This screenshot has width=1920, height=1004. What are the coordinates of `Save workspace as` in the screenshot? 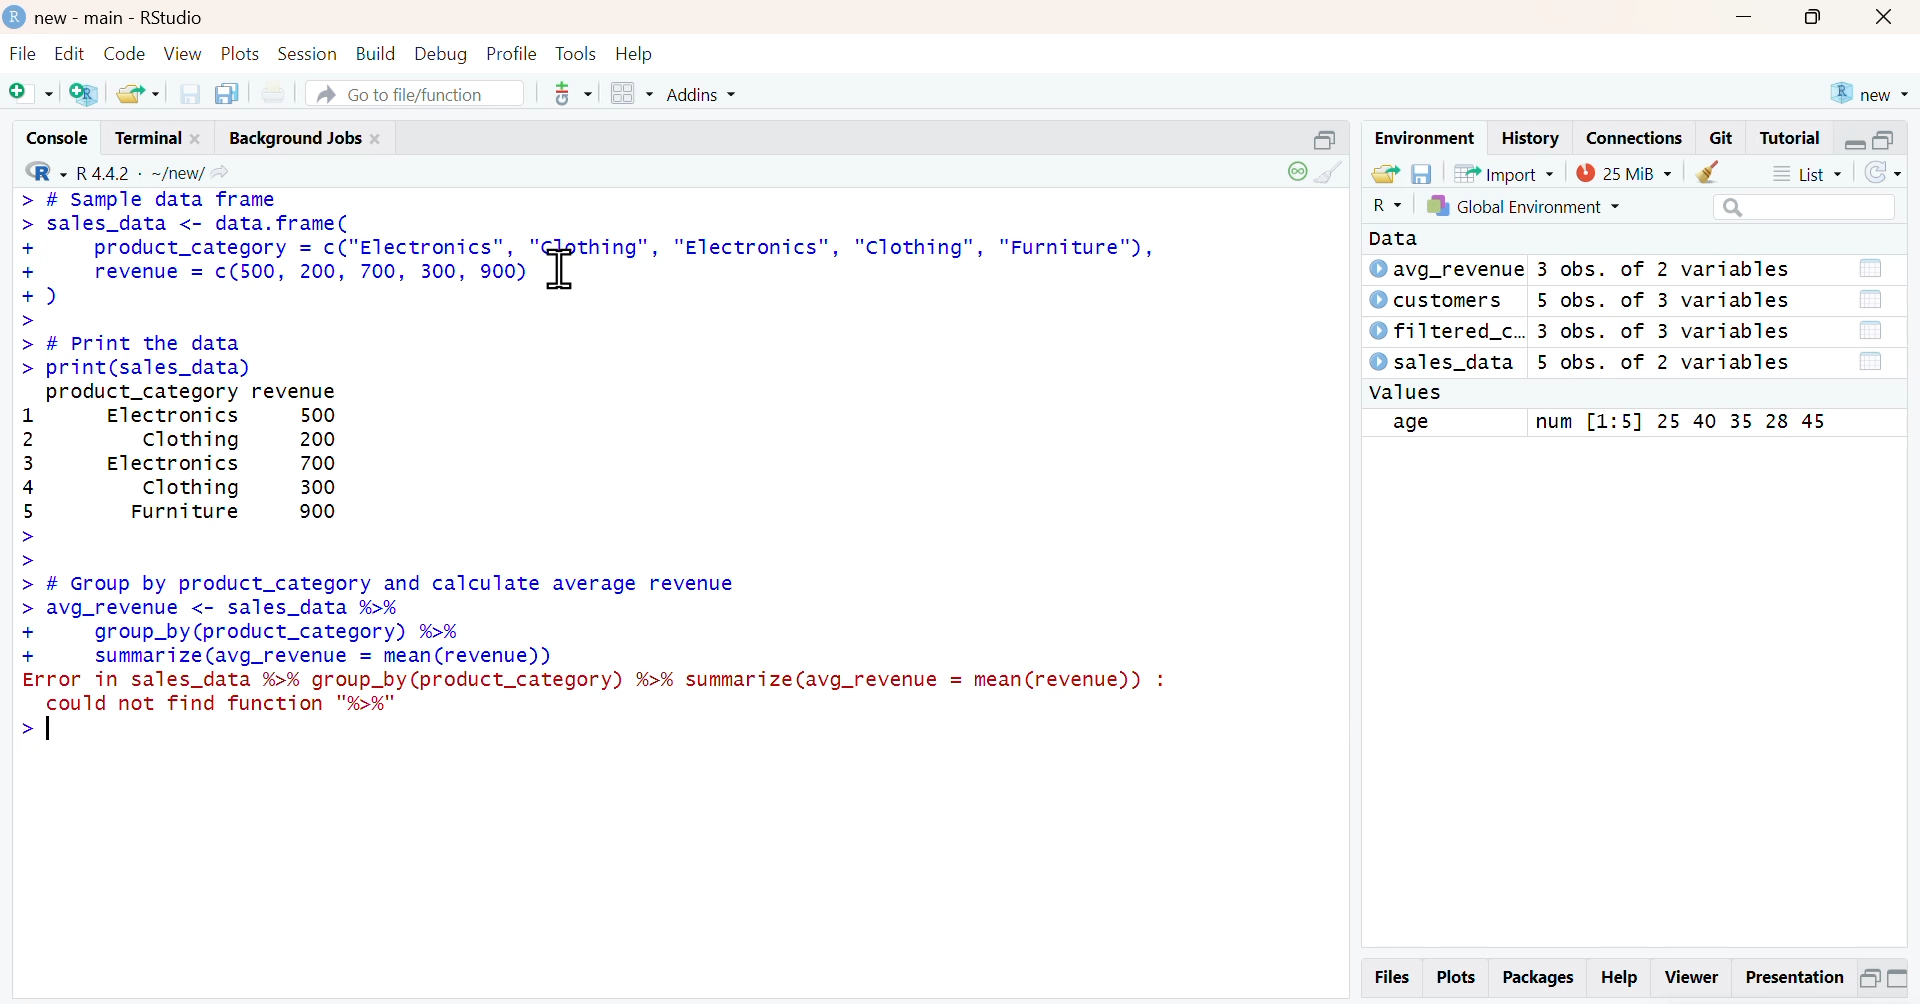 It's located at (1422, 174).